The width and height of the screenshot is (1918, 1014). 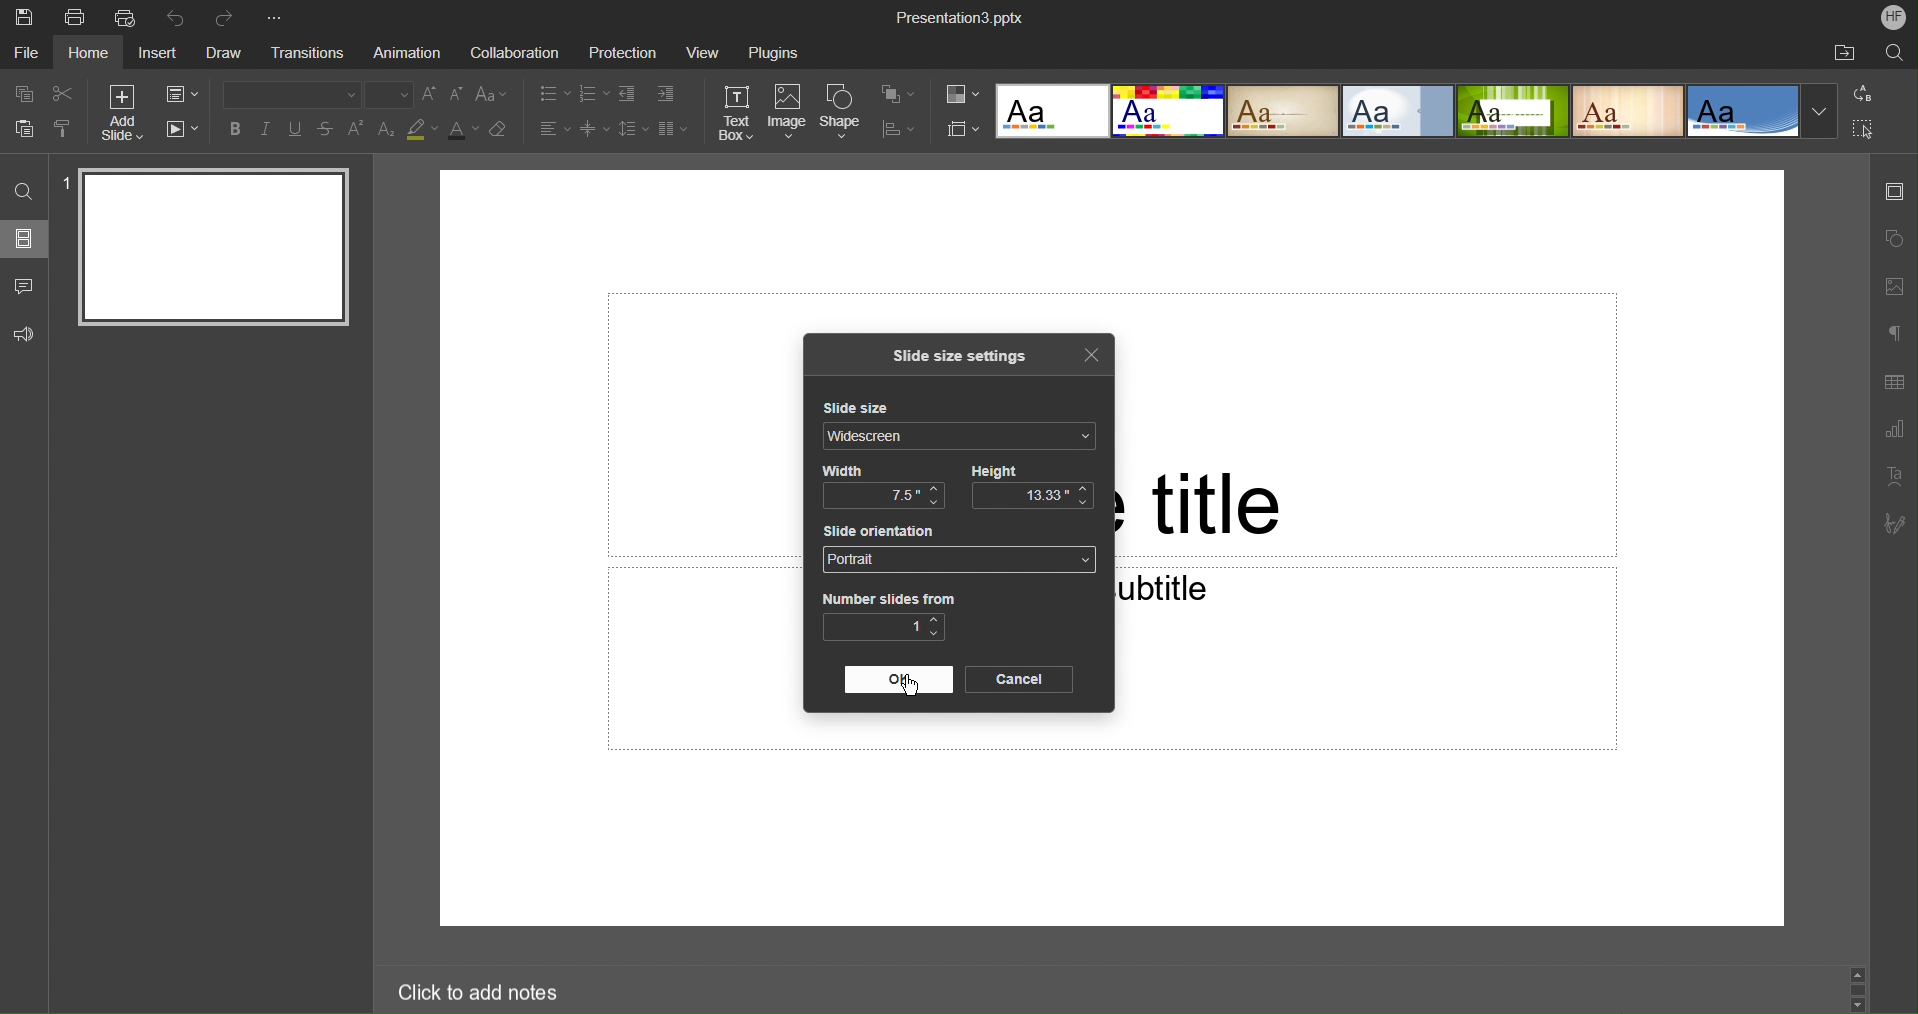 What do you see at coordinates (423, 131) in the screenshot?
I see `Highlight` at bounding box center [423, 131].